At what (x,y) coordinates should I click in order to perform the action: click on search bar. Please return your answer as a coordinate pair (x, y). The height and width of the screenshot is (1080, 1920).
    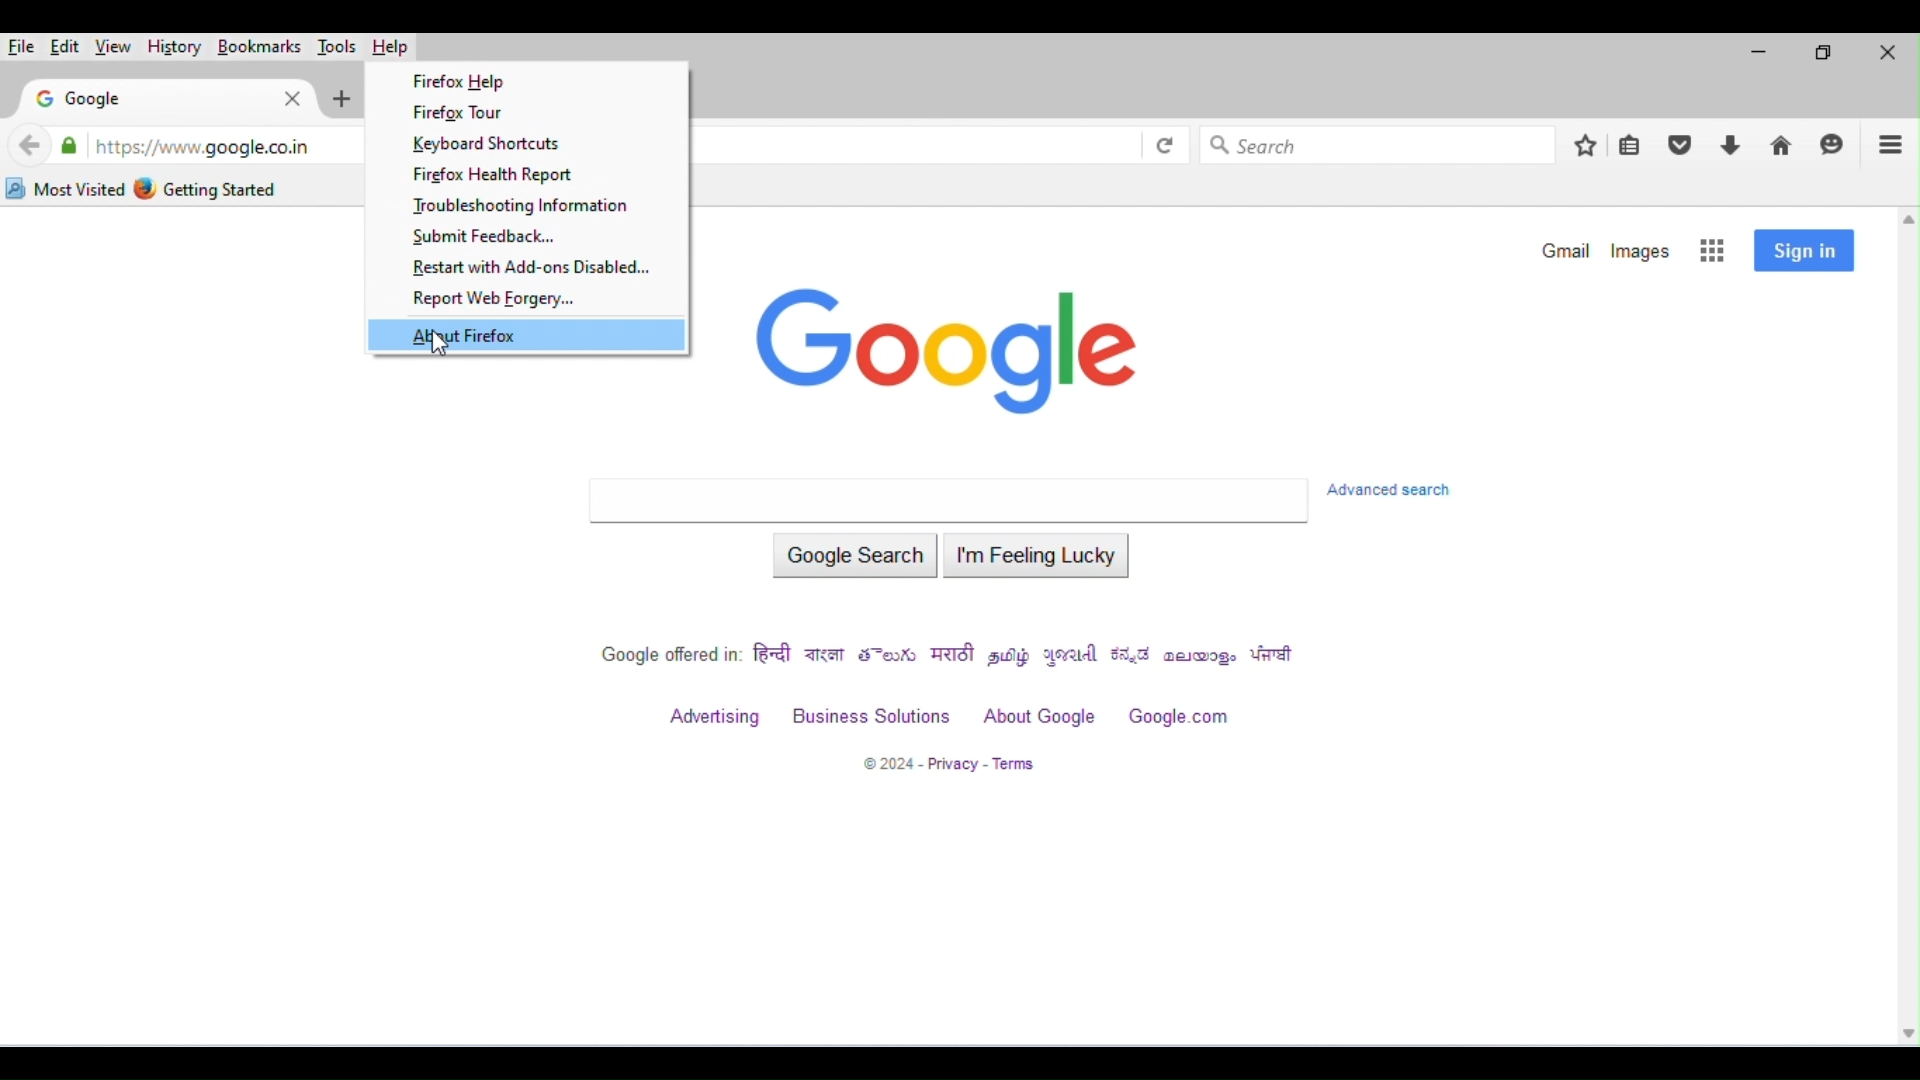
    Looking at the image, I should click on (947, 501).